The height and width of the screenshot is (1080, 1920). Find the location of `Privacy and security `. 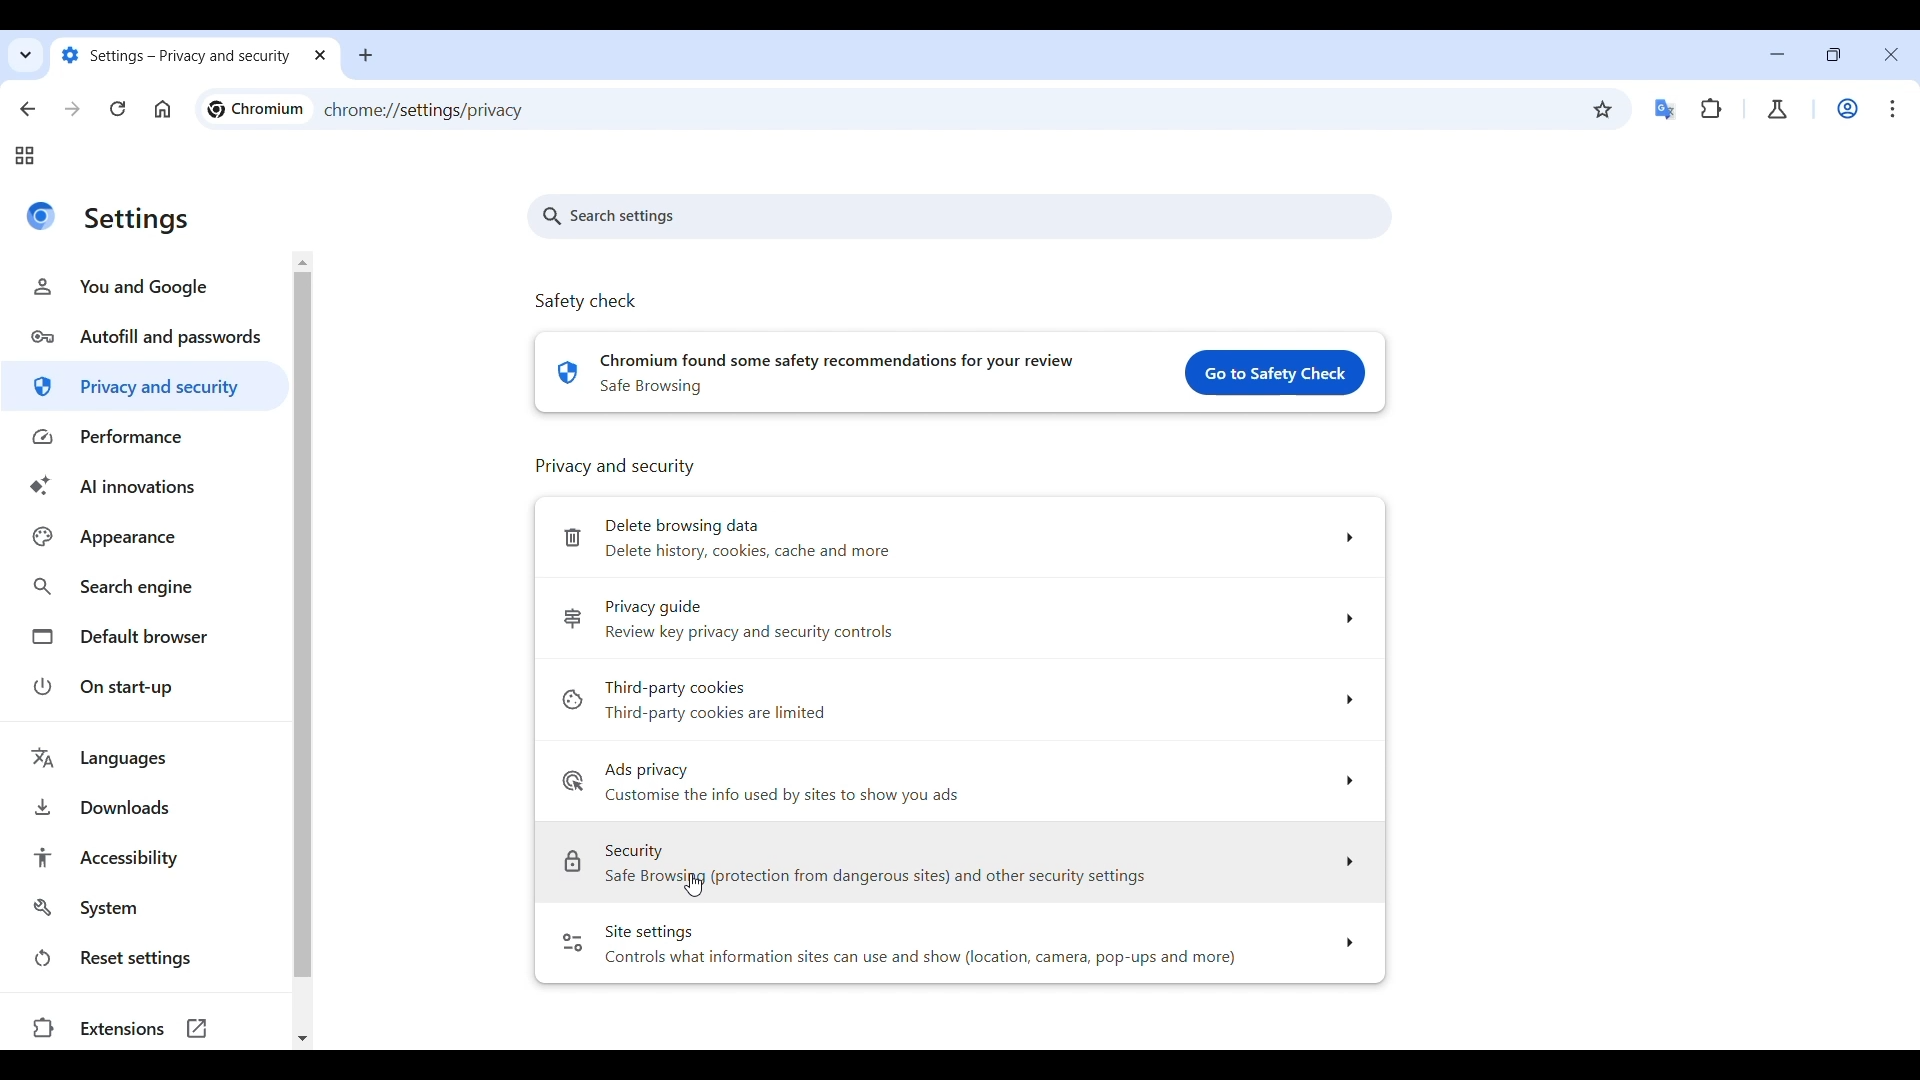

Privacy and security  is located at coordinates (145, 387).